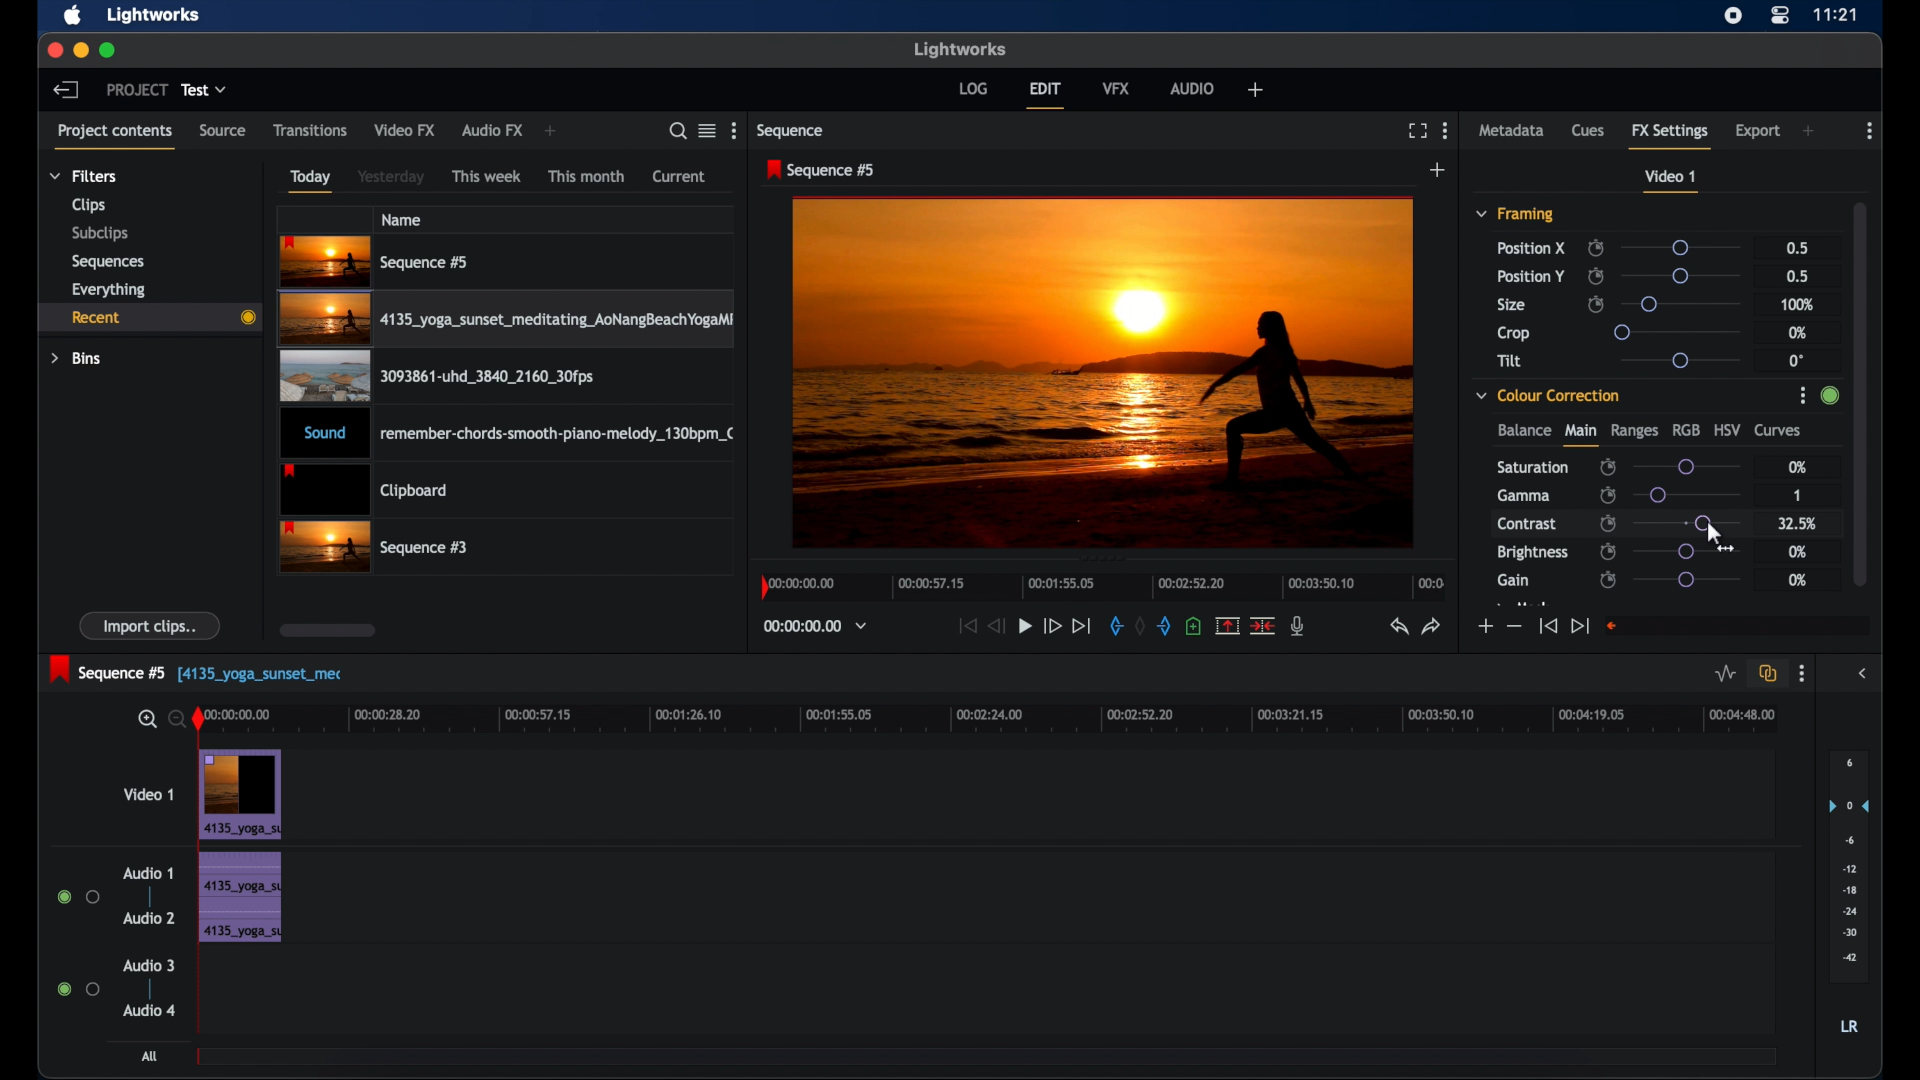  I want to click on import clips, so click(151, 625).